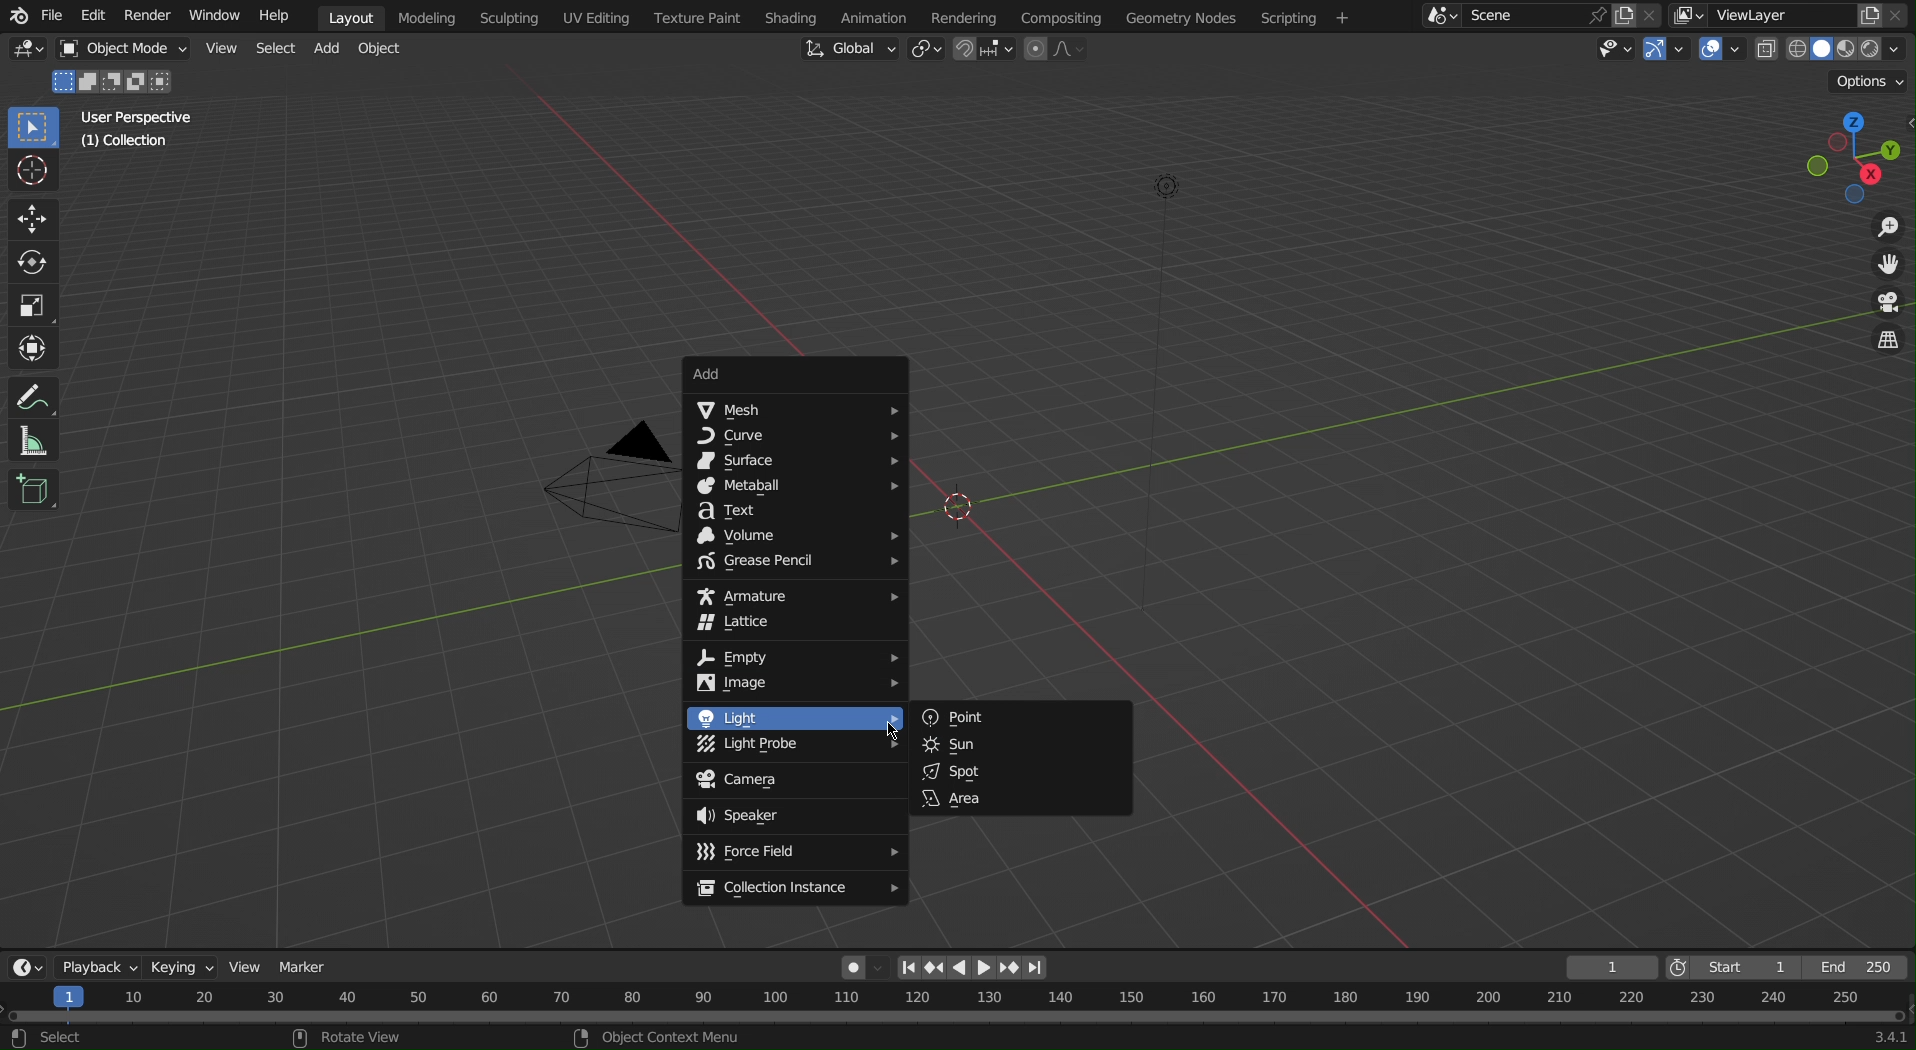 This screenshot has height=1050, width=1916. Describe the element at coordinates (1173, 186) in the screenshot. I see `Brightness` at that location.